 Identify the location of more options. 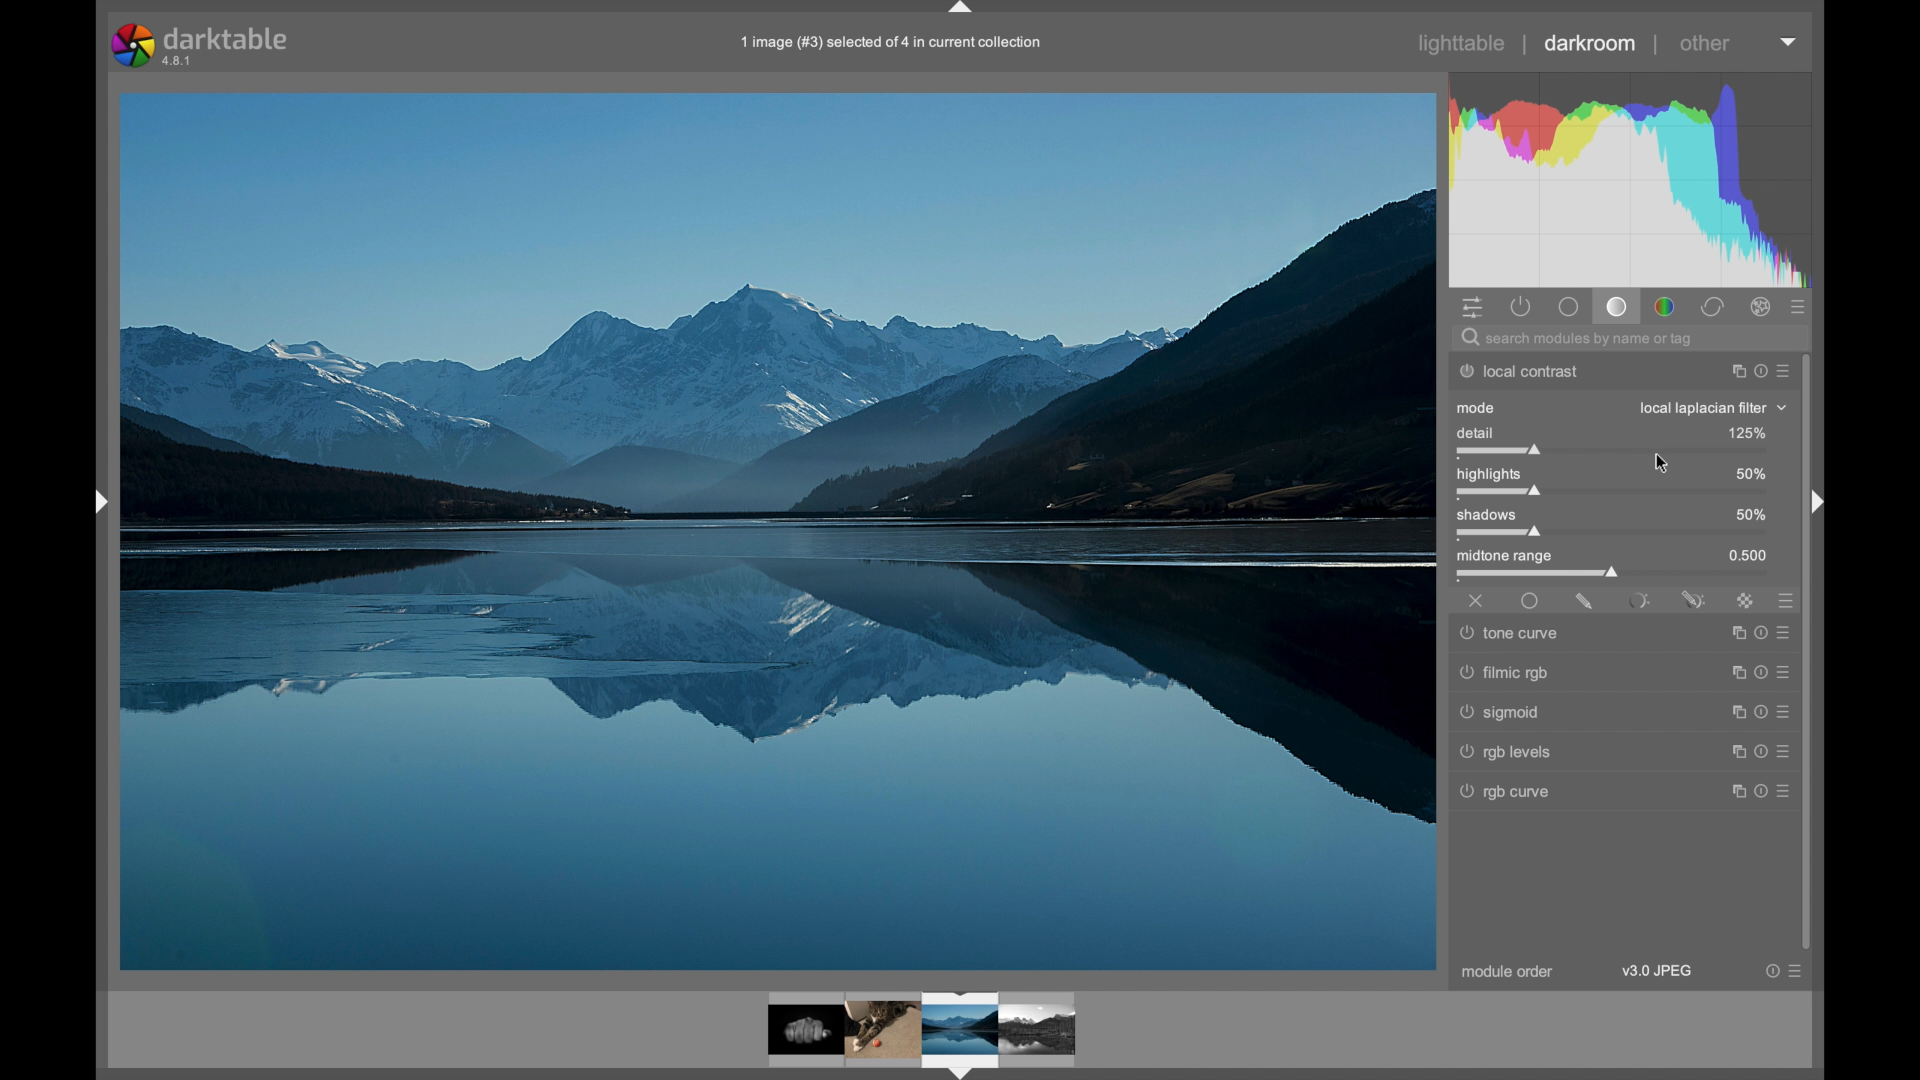
(1759, 708).